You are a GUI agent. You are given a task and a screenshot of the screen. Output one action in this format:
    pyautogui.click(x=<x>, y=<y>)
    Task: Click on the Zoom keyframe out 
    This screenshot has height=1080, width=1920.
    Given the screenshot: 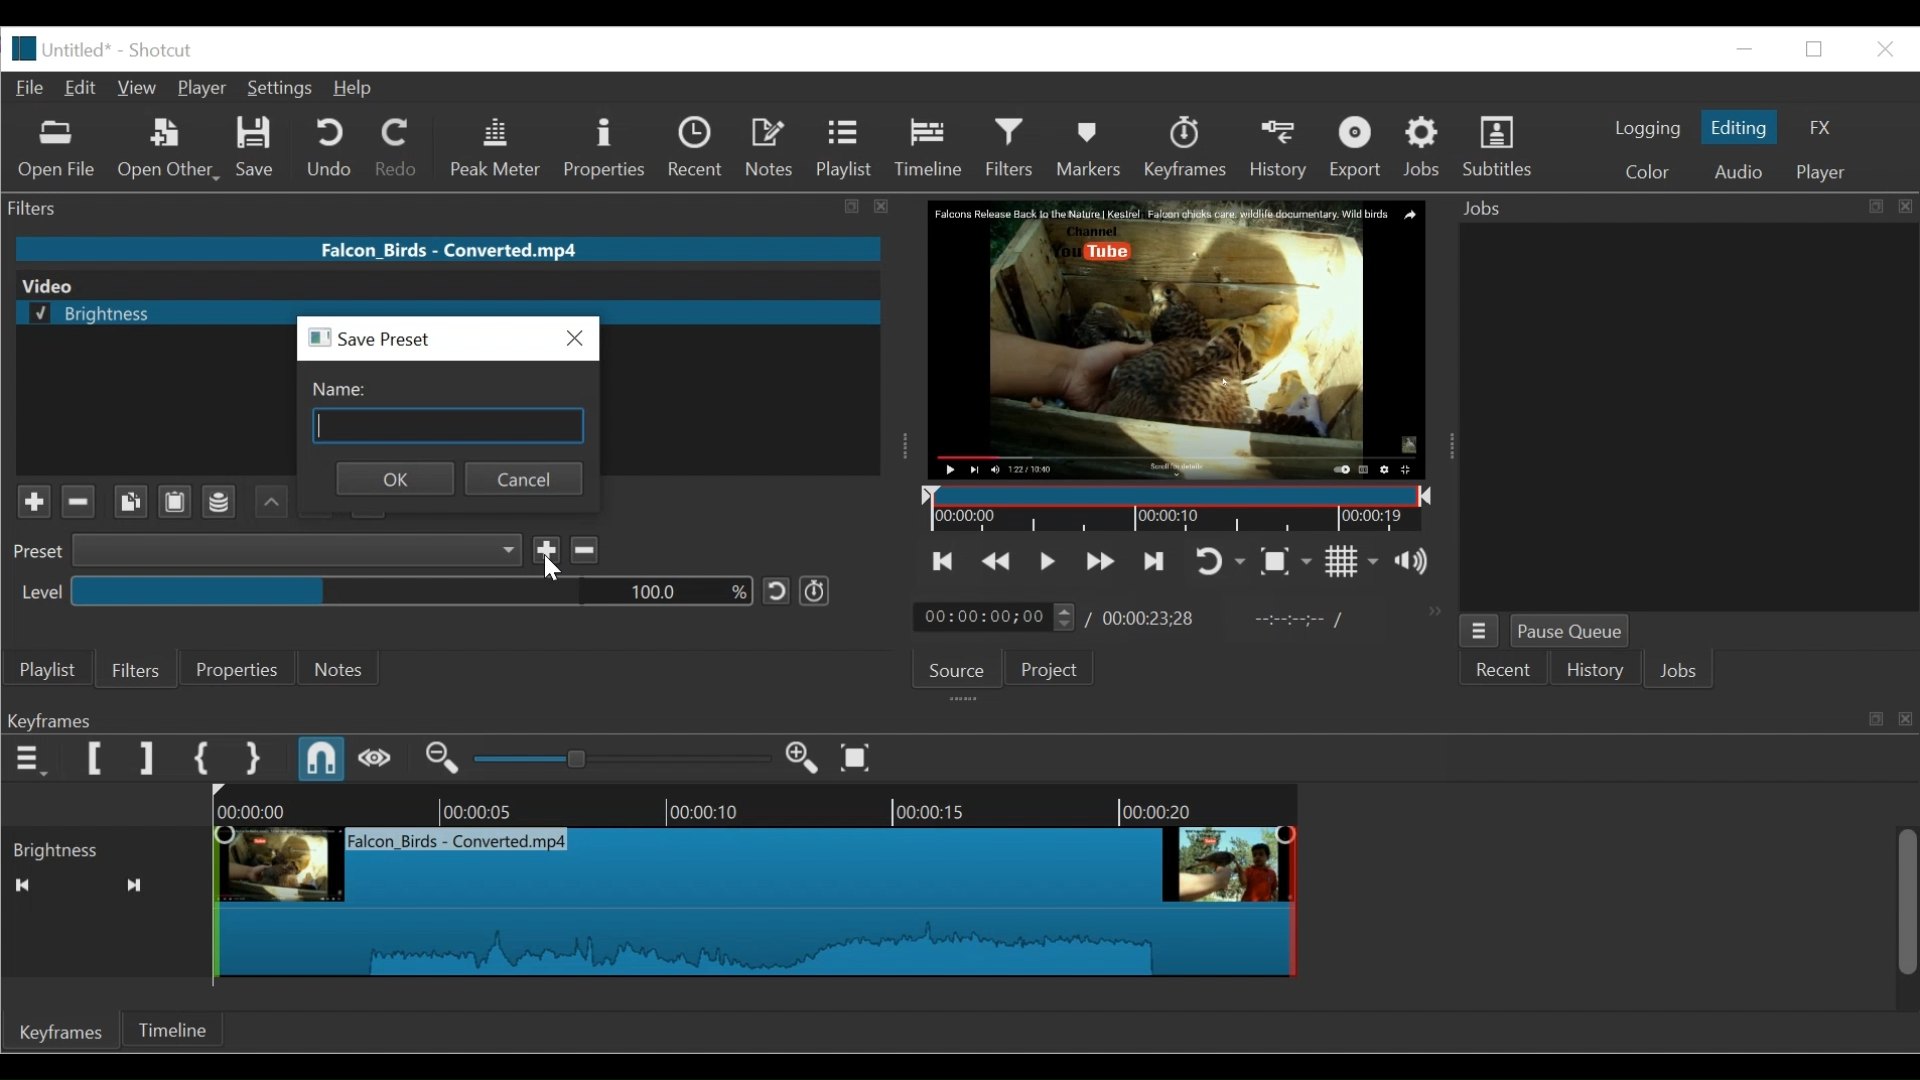 What is the action you would take?
    pyautogui.click(x=805, y=759)
    